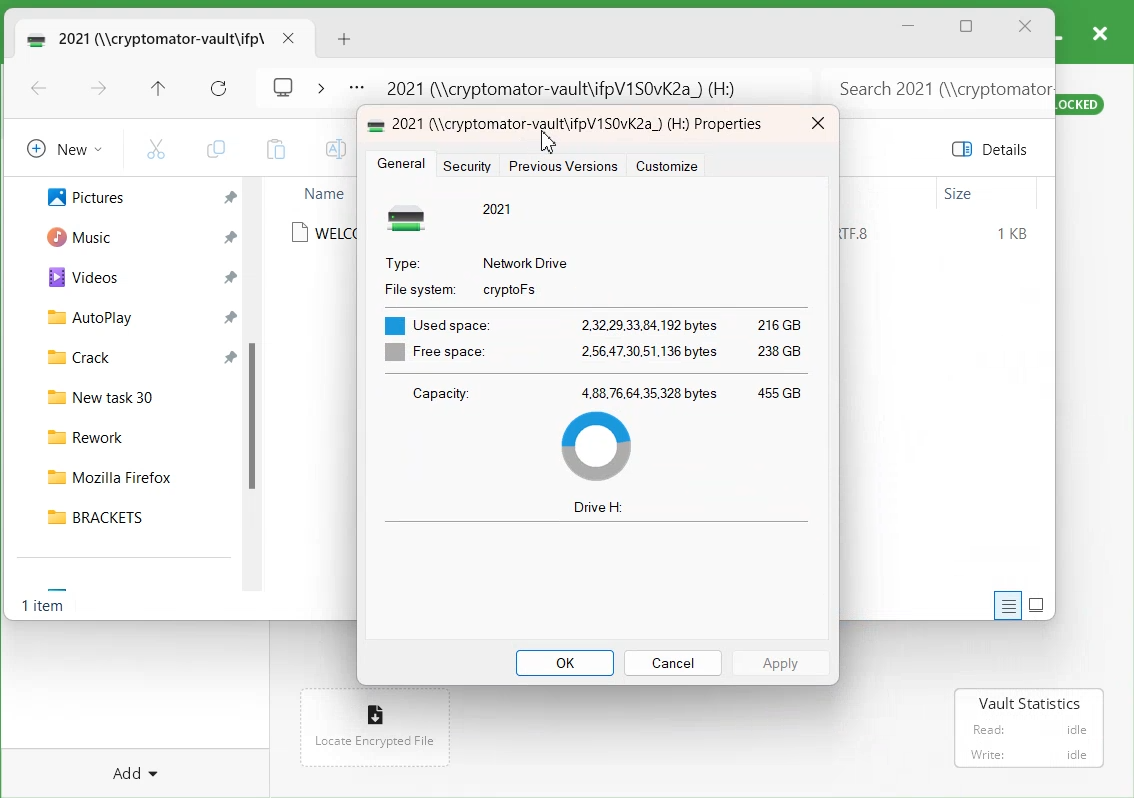 The image size is (1134, 798). What do you see at coordinates (527, 261) in the screenshot?
I see `Network Drive` at bounding box center [527, 261].